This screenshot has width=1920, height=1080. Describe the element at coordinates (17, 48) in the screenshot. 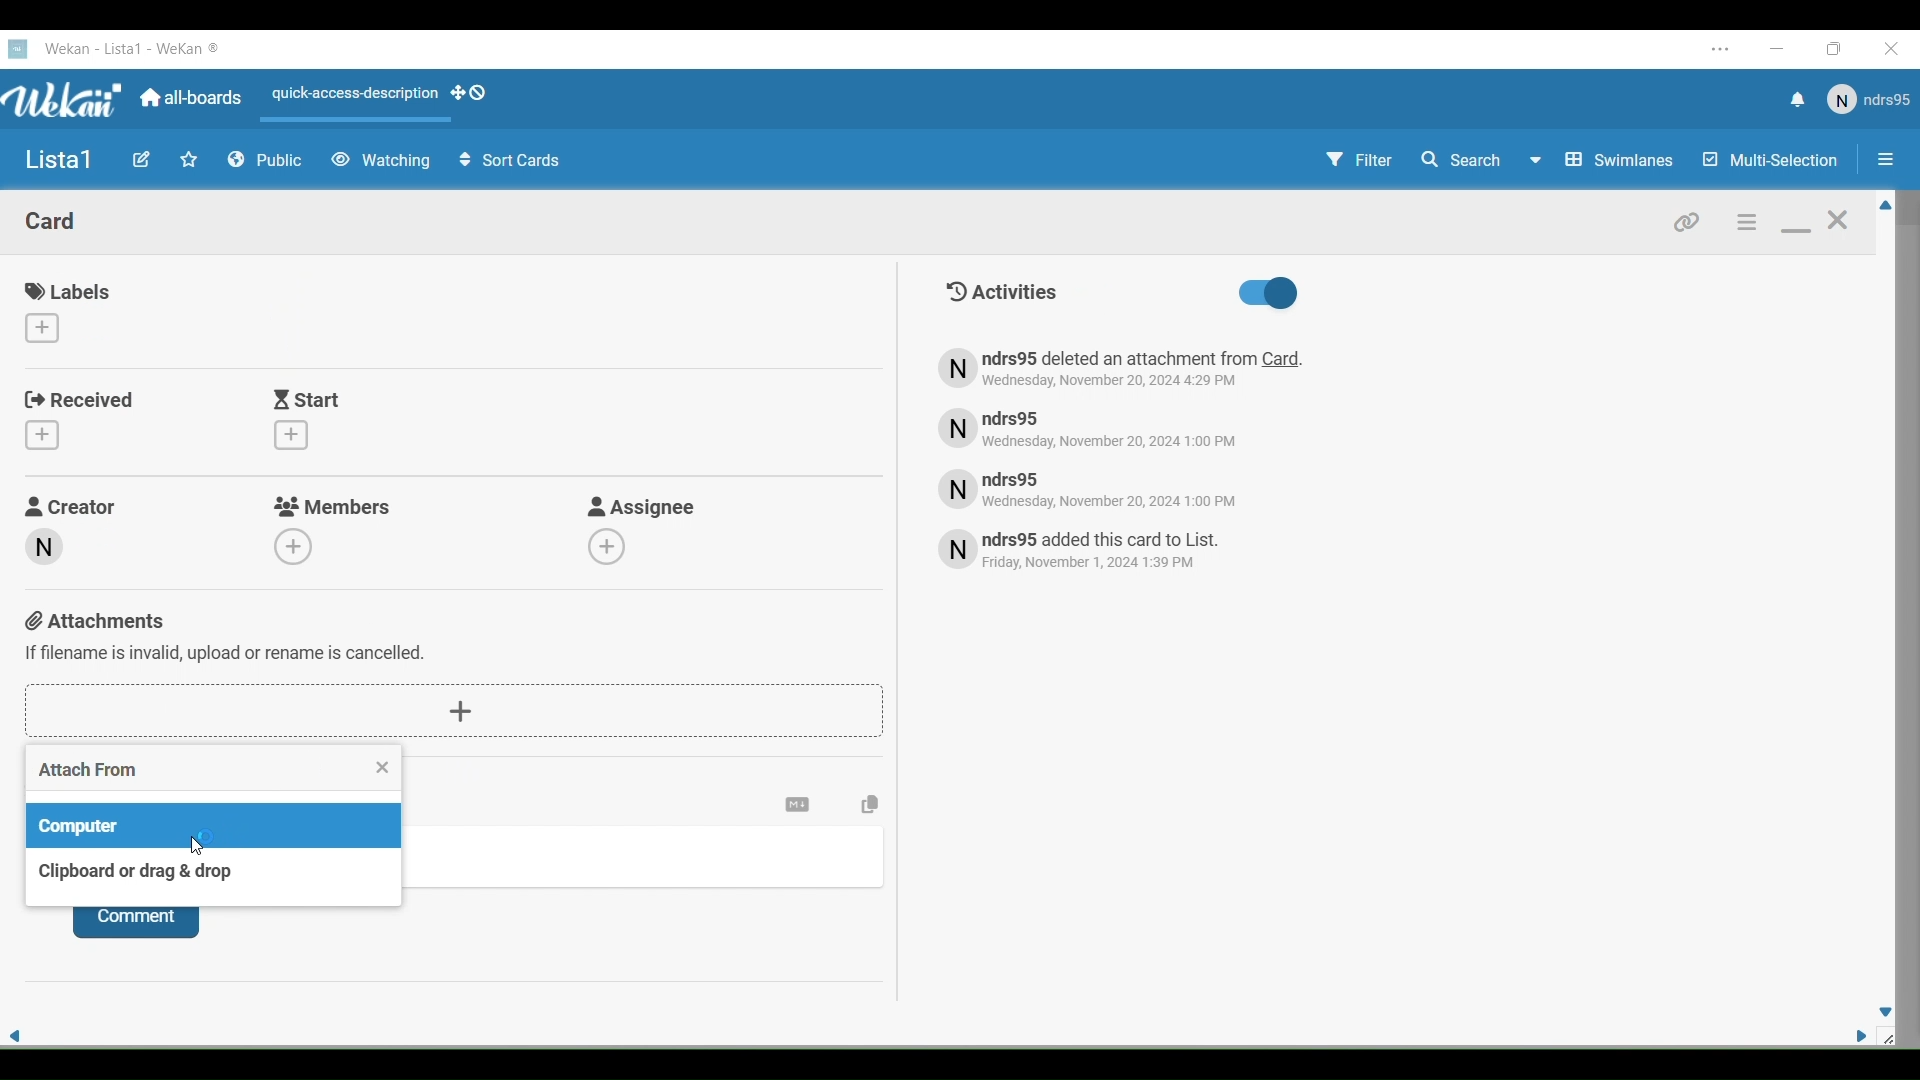

I see `Wekan logo` at that location.